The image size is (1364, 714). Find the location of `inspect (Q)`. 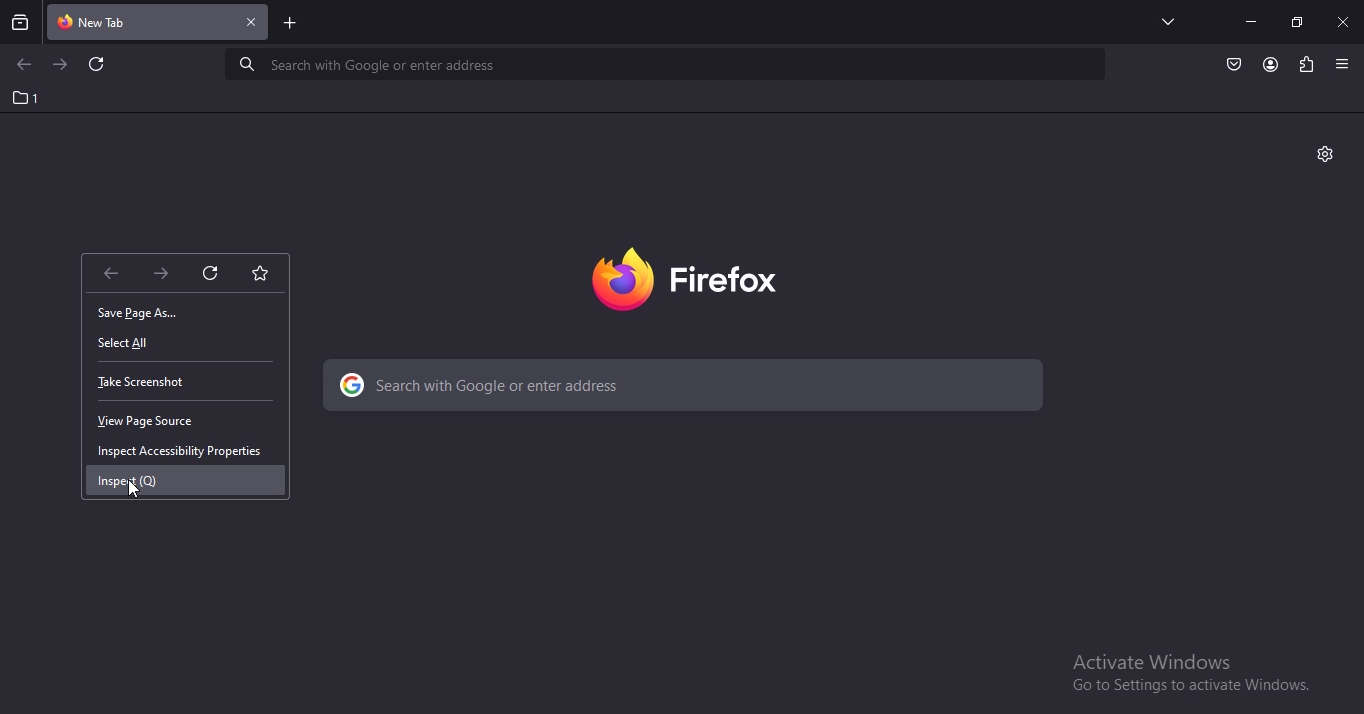

inspect (Q) is located at coordinates (132, 479).